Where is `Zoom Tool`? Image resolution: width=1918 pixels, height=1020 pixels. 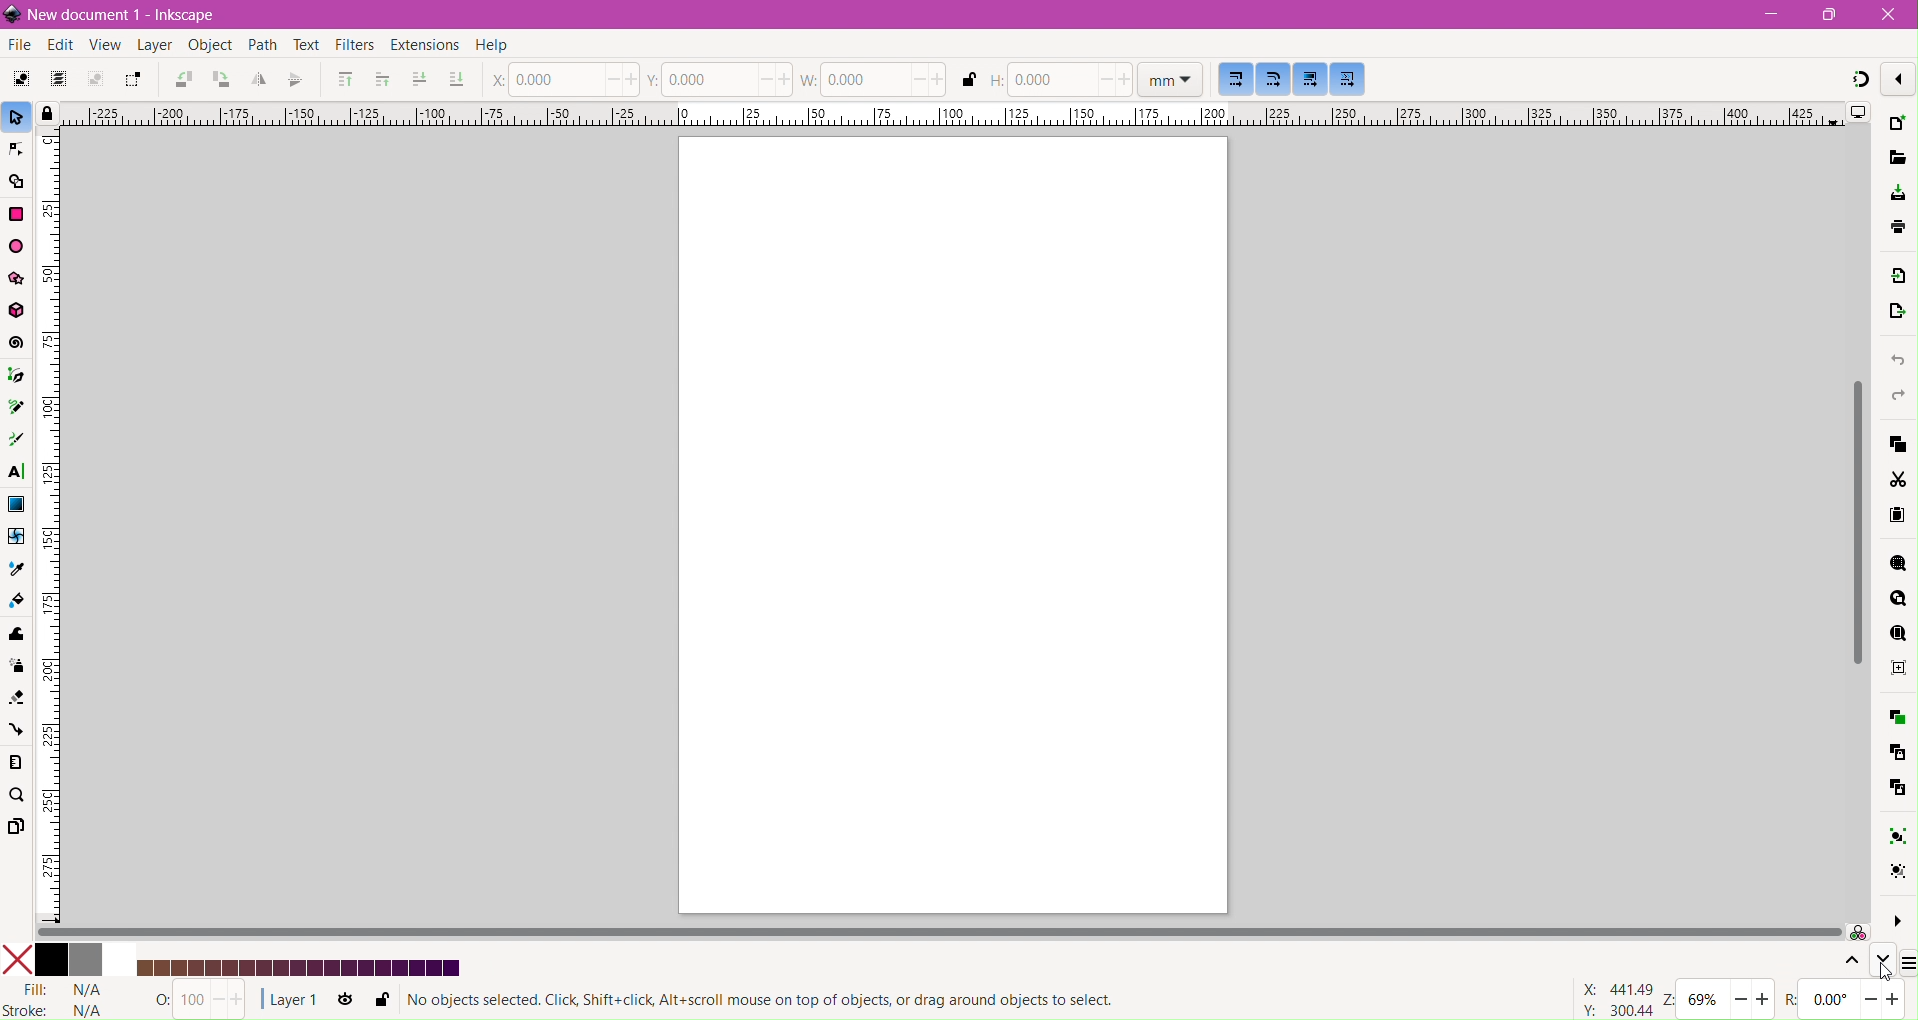 Zoom Tool is located at coordinates (20, 797).